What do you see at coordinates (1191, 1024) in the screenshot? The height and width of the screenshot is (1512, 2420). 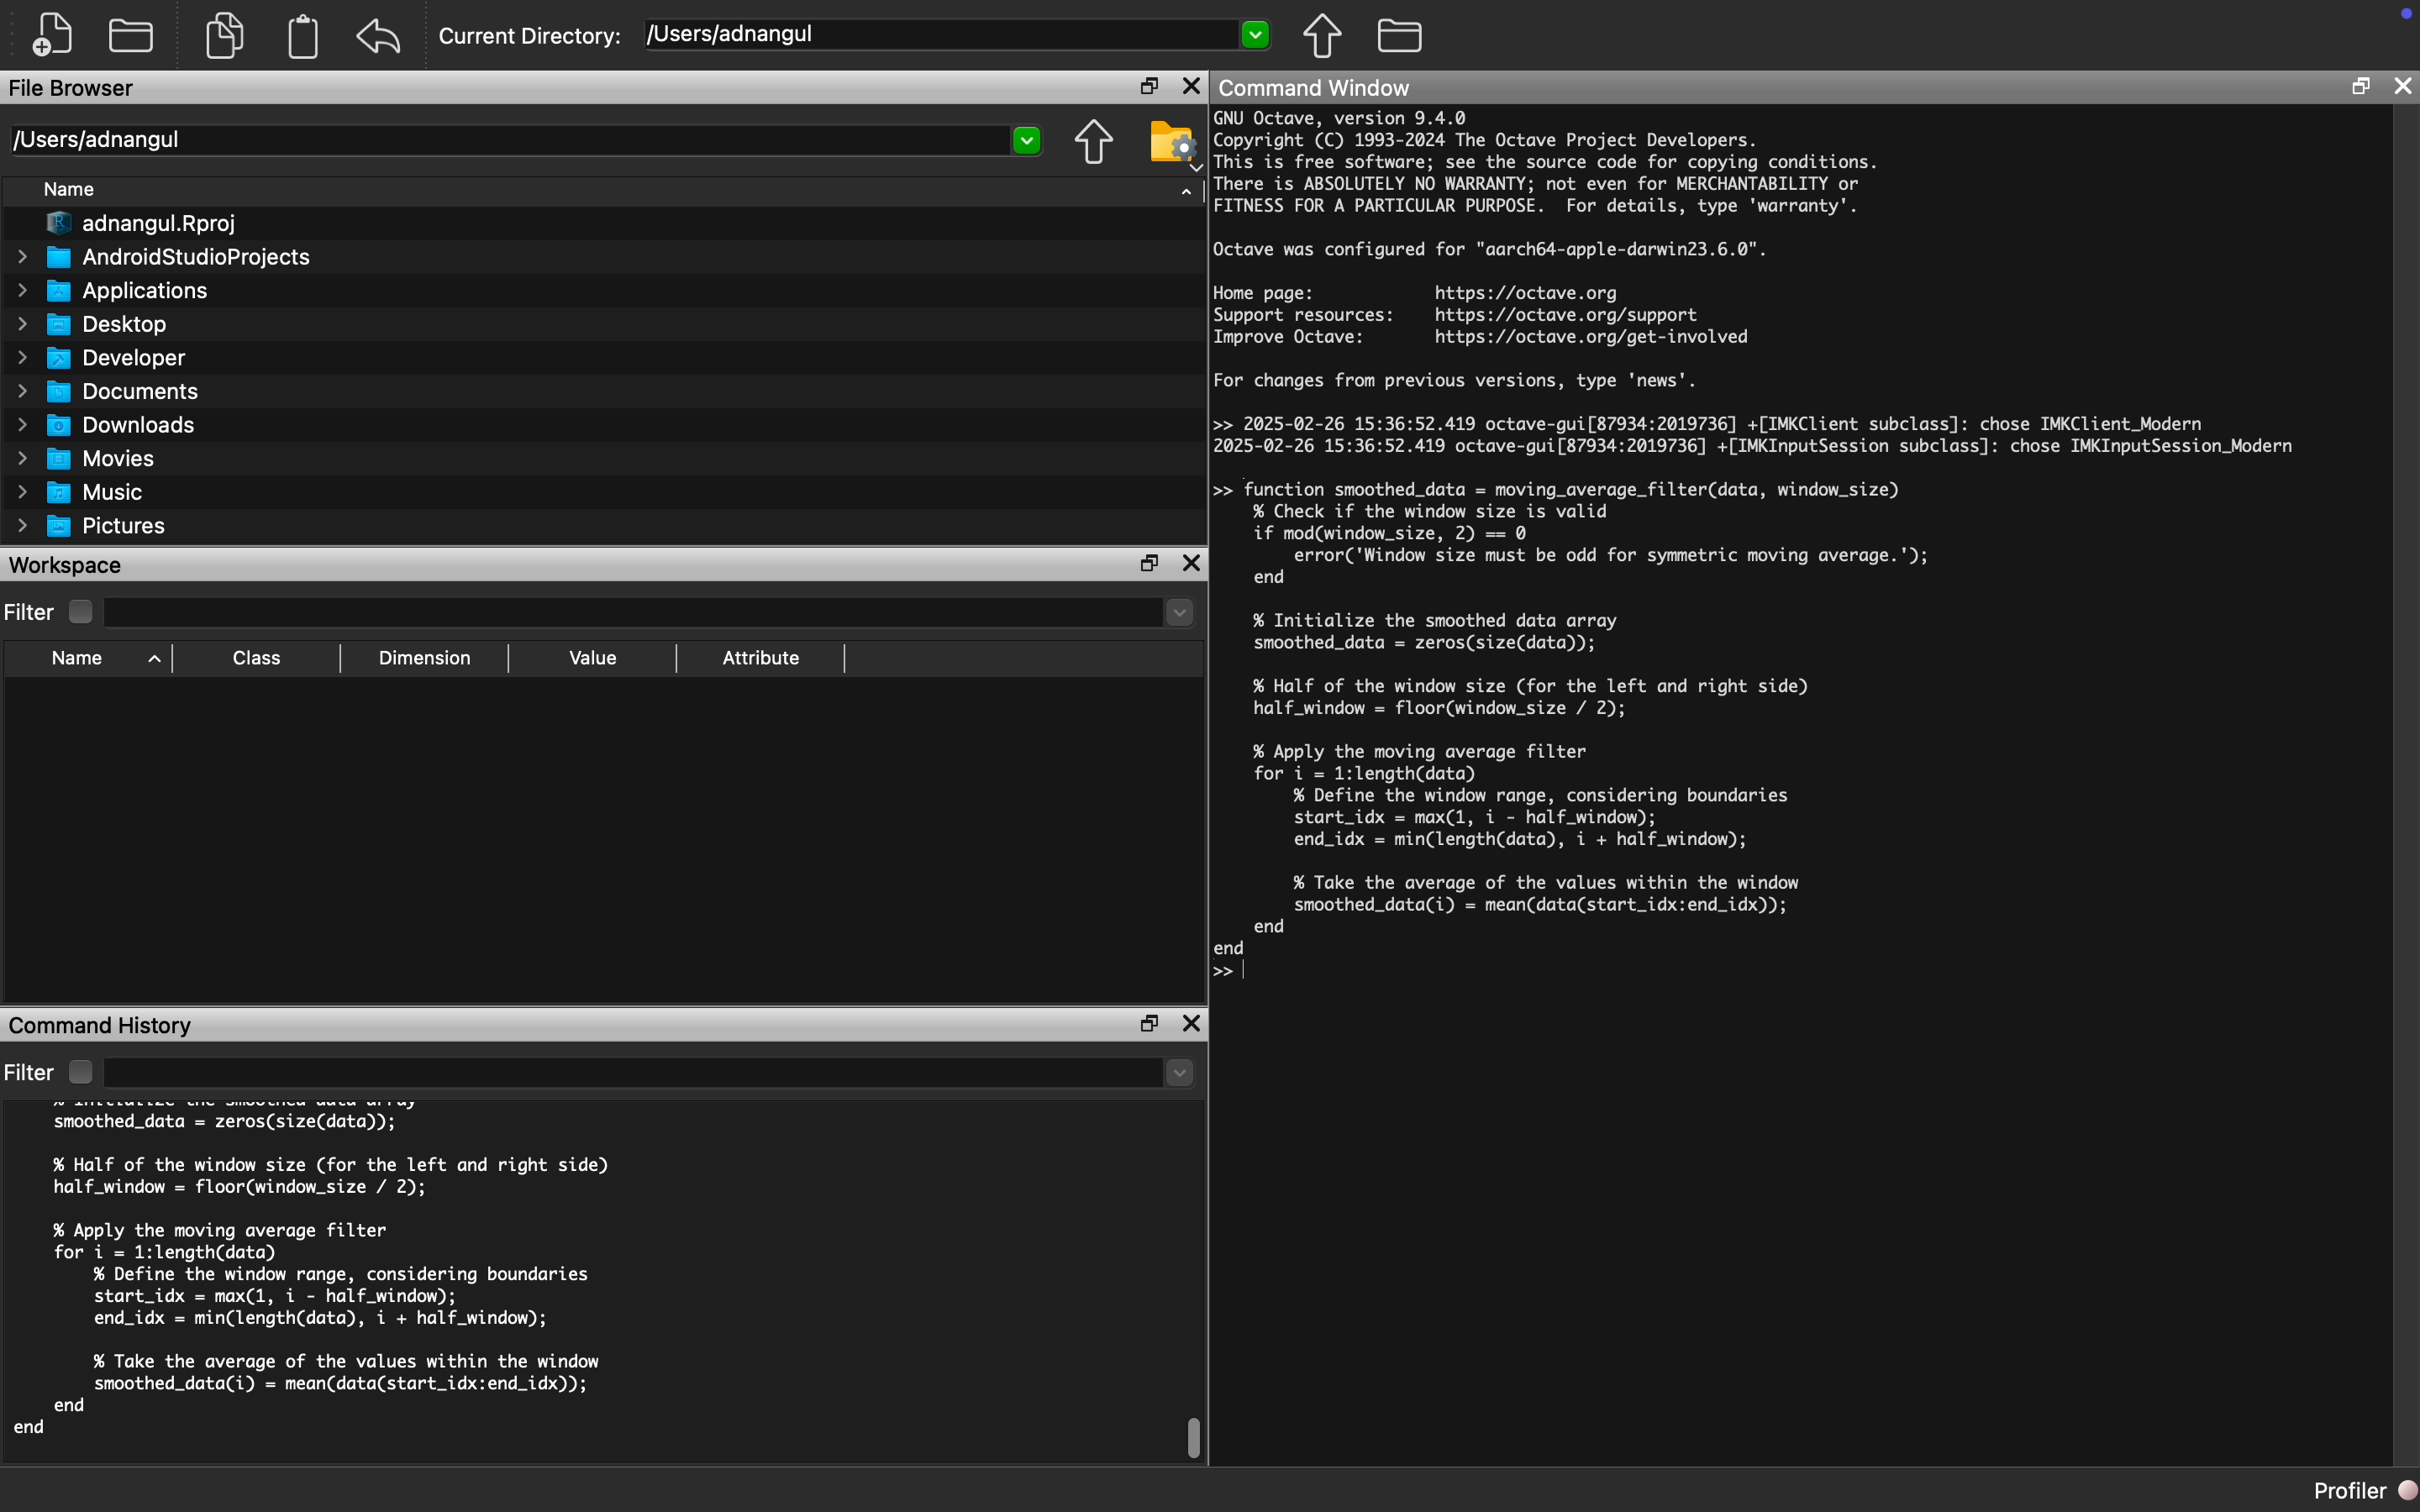 I see `Close` at bounding box center [1191, 1024].